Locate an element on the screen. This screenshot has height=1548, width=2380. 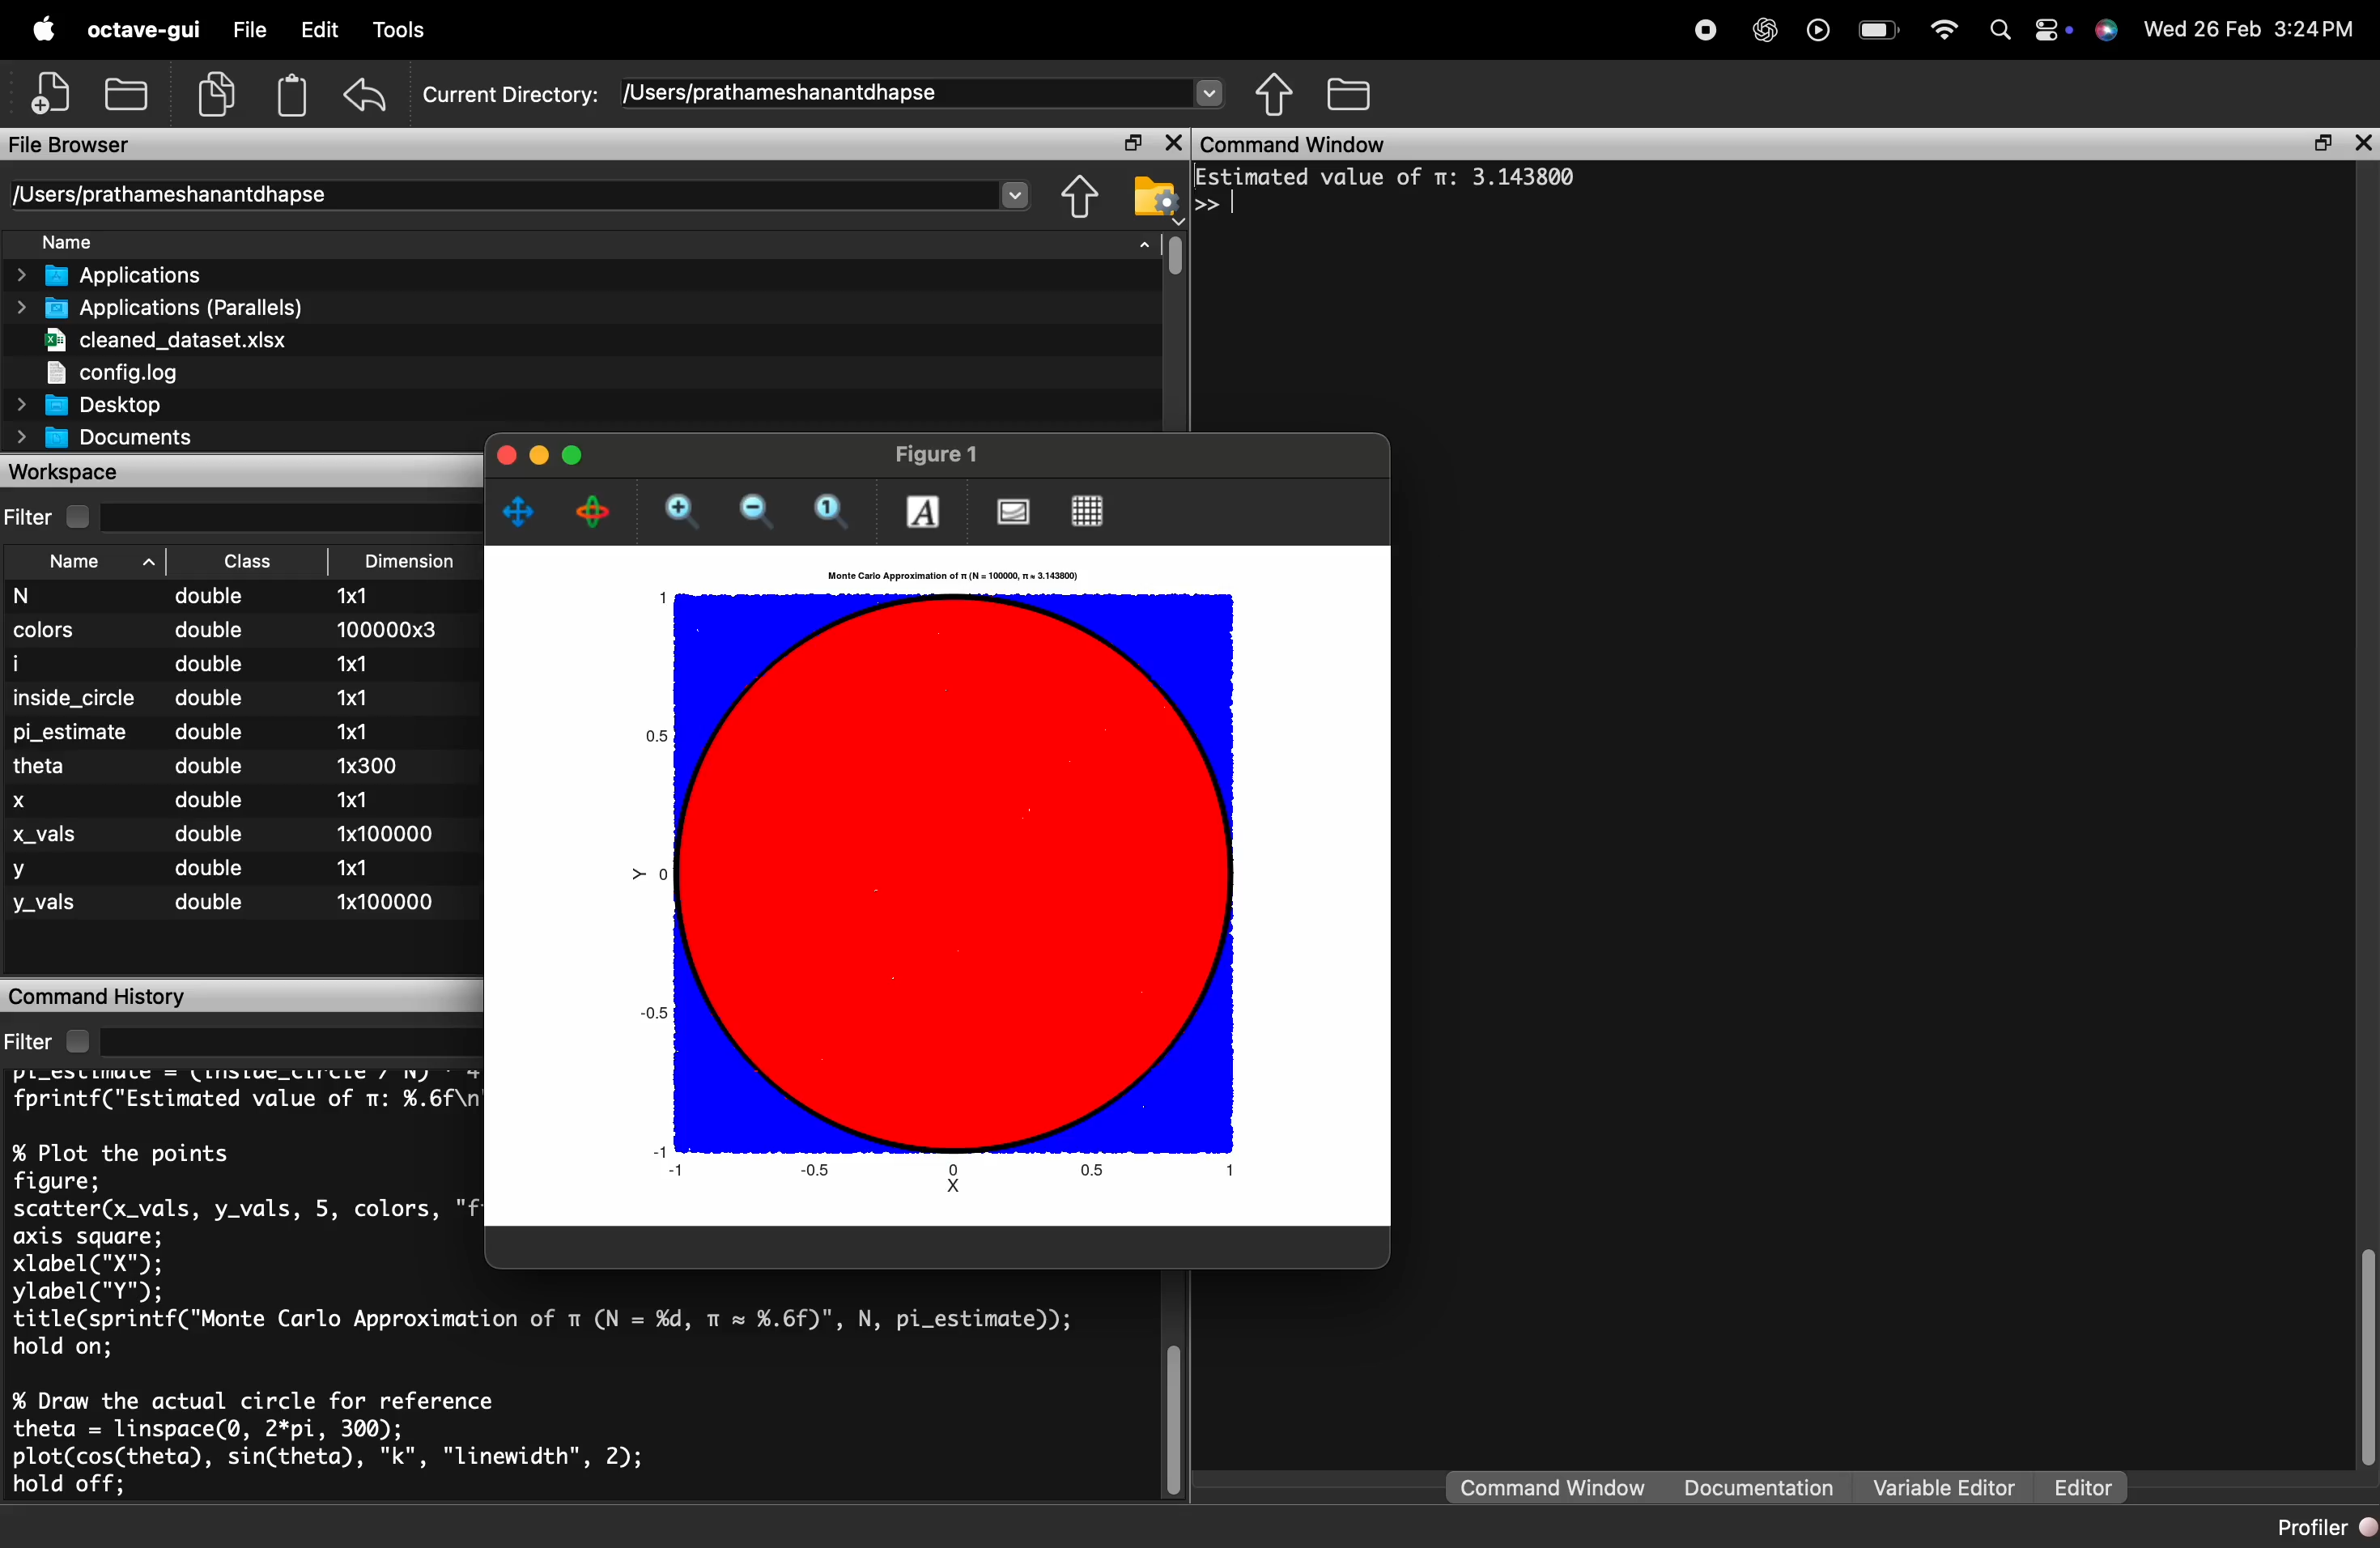
Close is located at coordinates (2362, 143).